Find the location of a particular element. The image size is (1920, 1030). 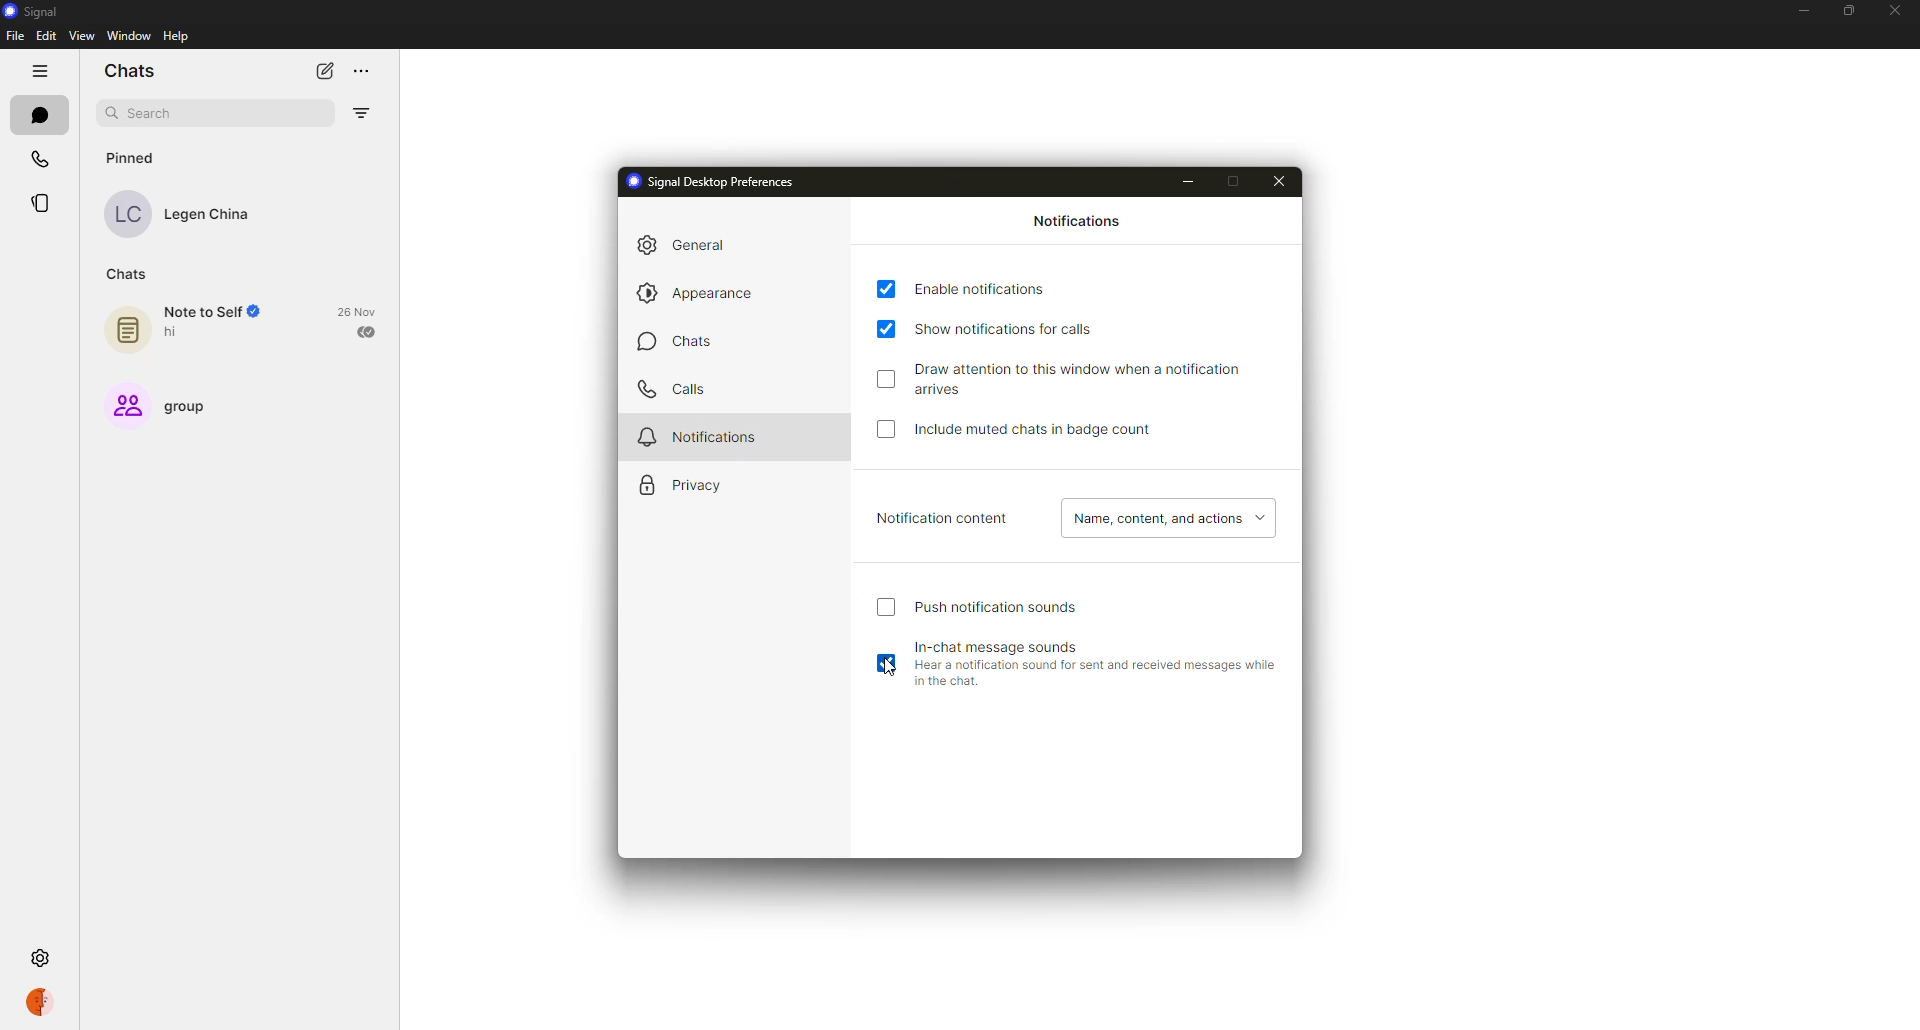

enabled is located at coordinates (884, 287).